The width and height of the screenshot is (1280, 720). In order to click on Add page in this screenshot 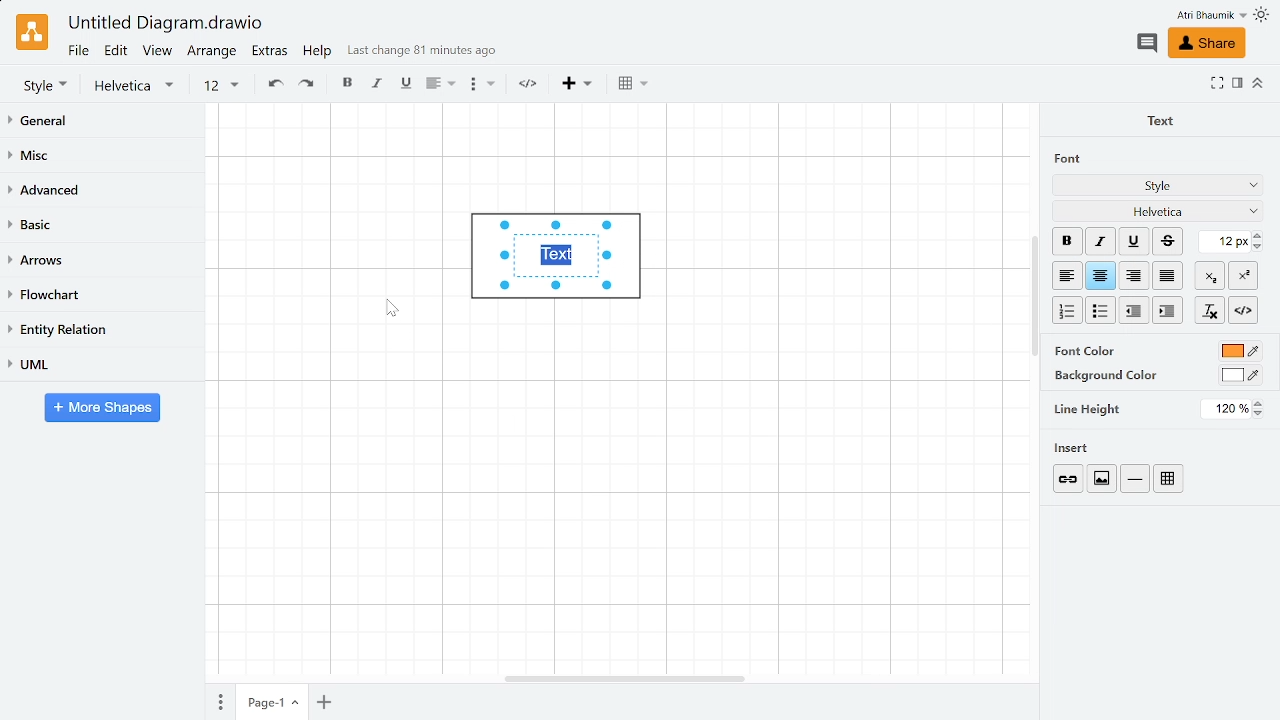, I will do `click(327, 701)`.